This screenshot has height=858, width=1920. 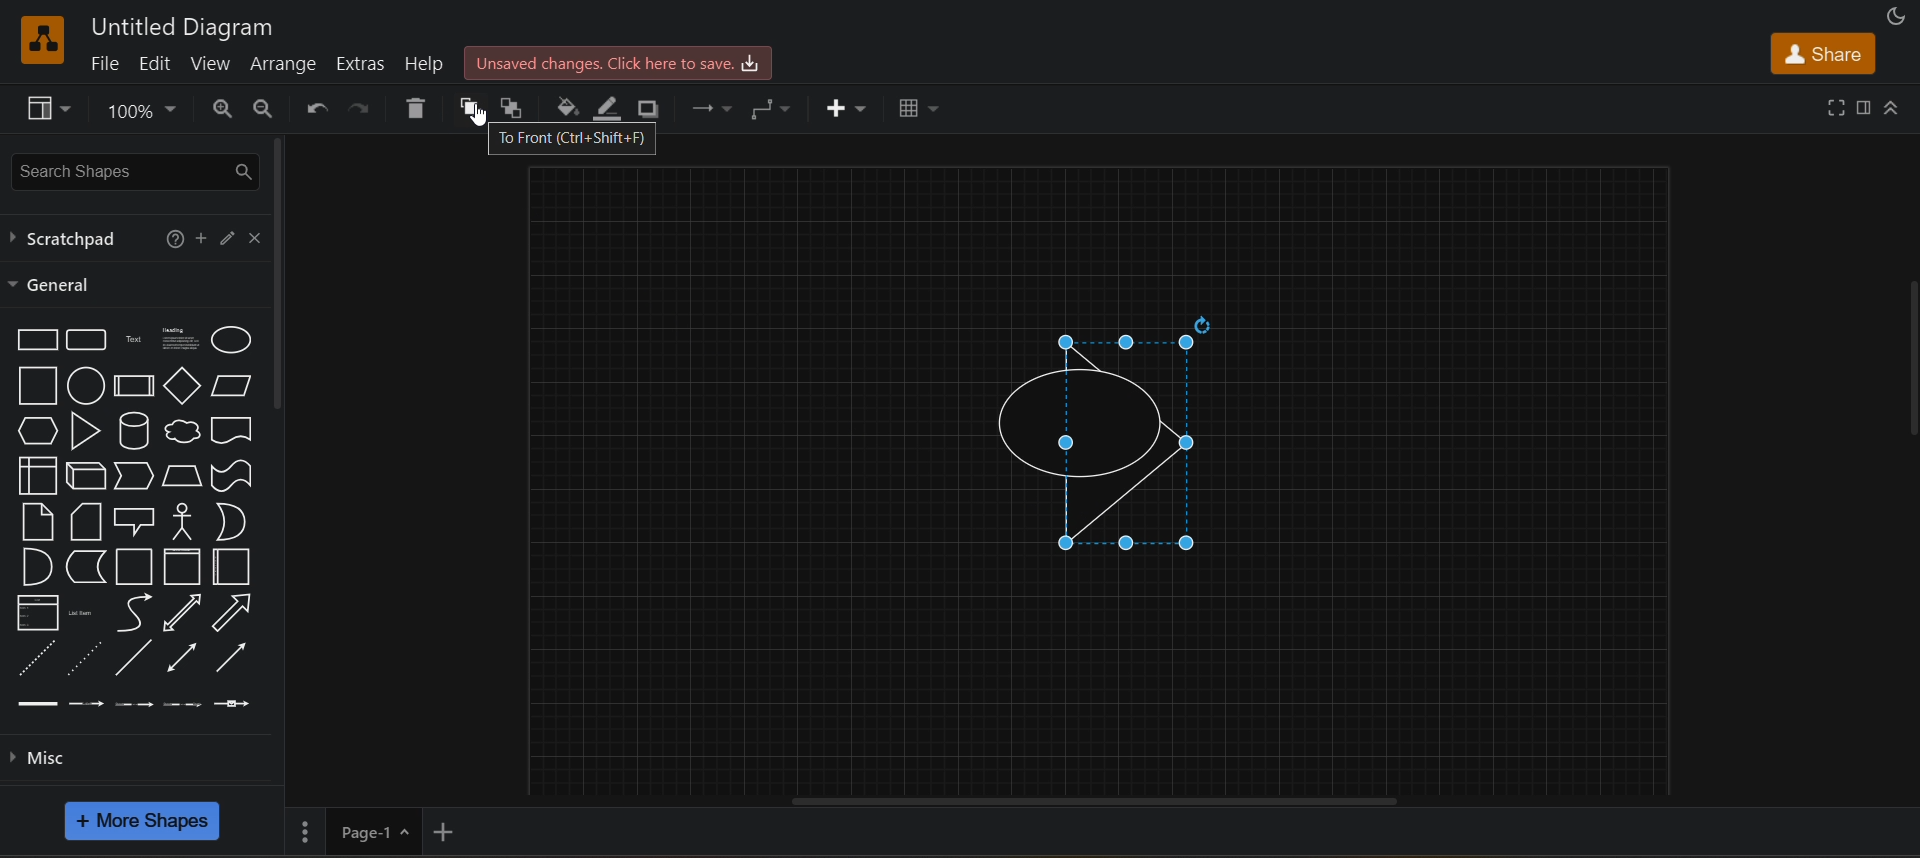 I want to click on to back, so click(x=516, y=105).